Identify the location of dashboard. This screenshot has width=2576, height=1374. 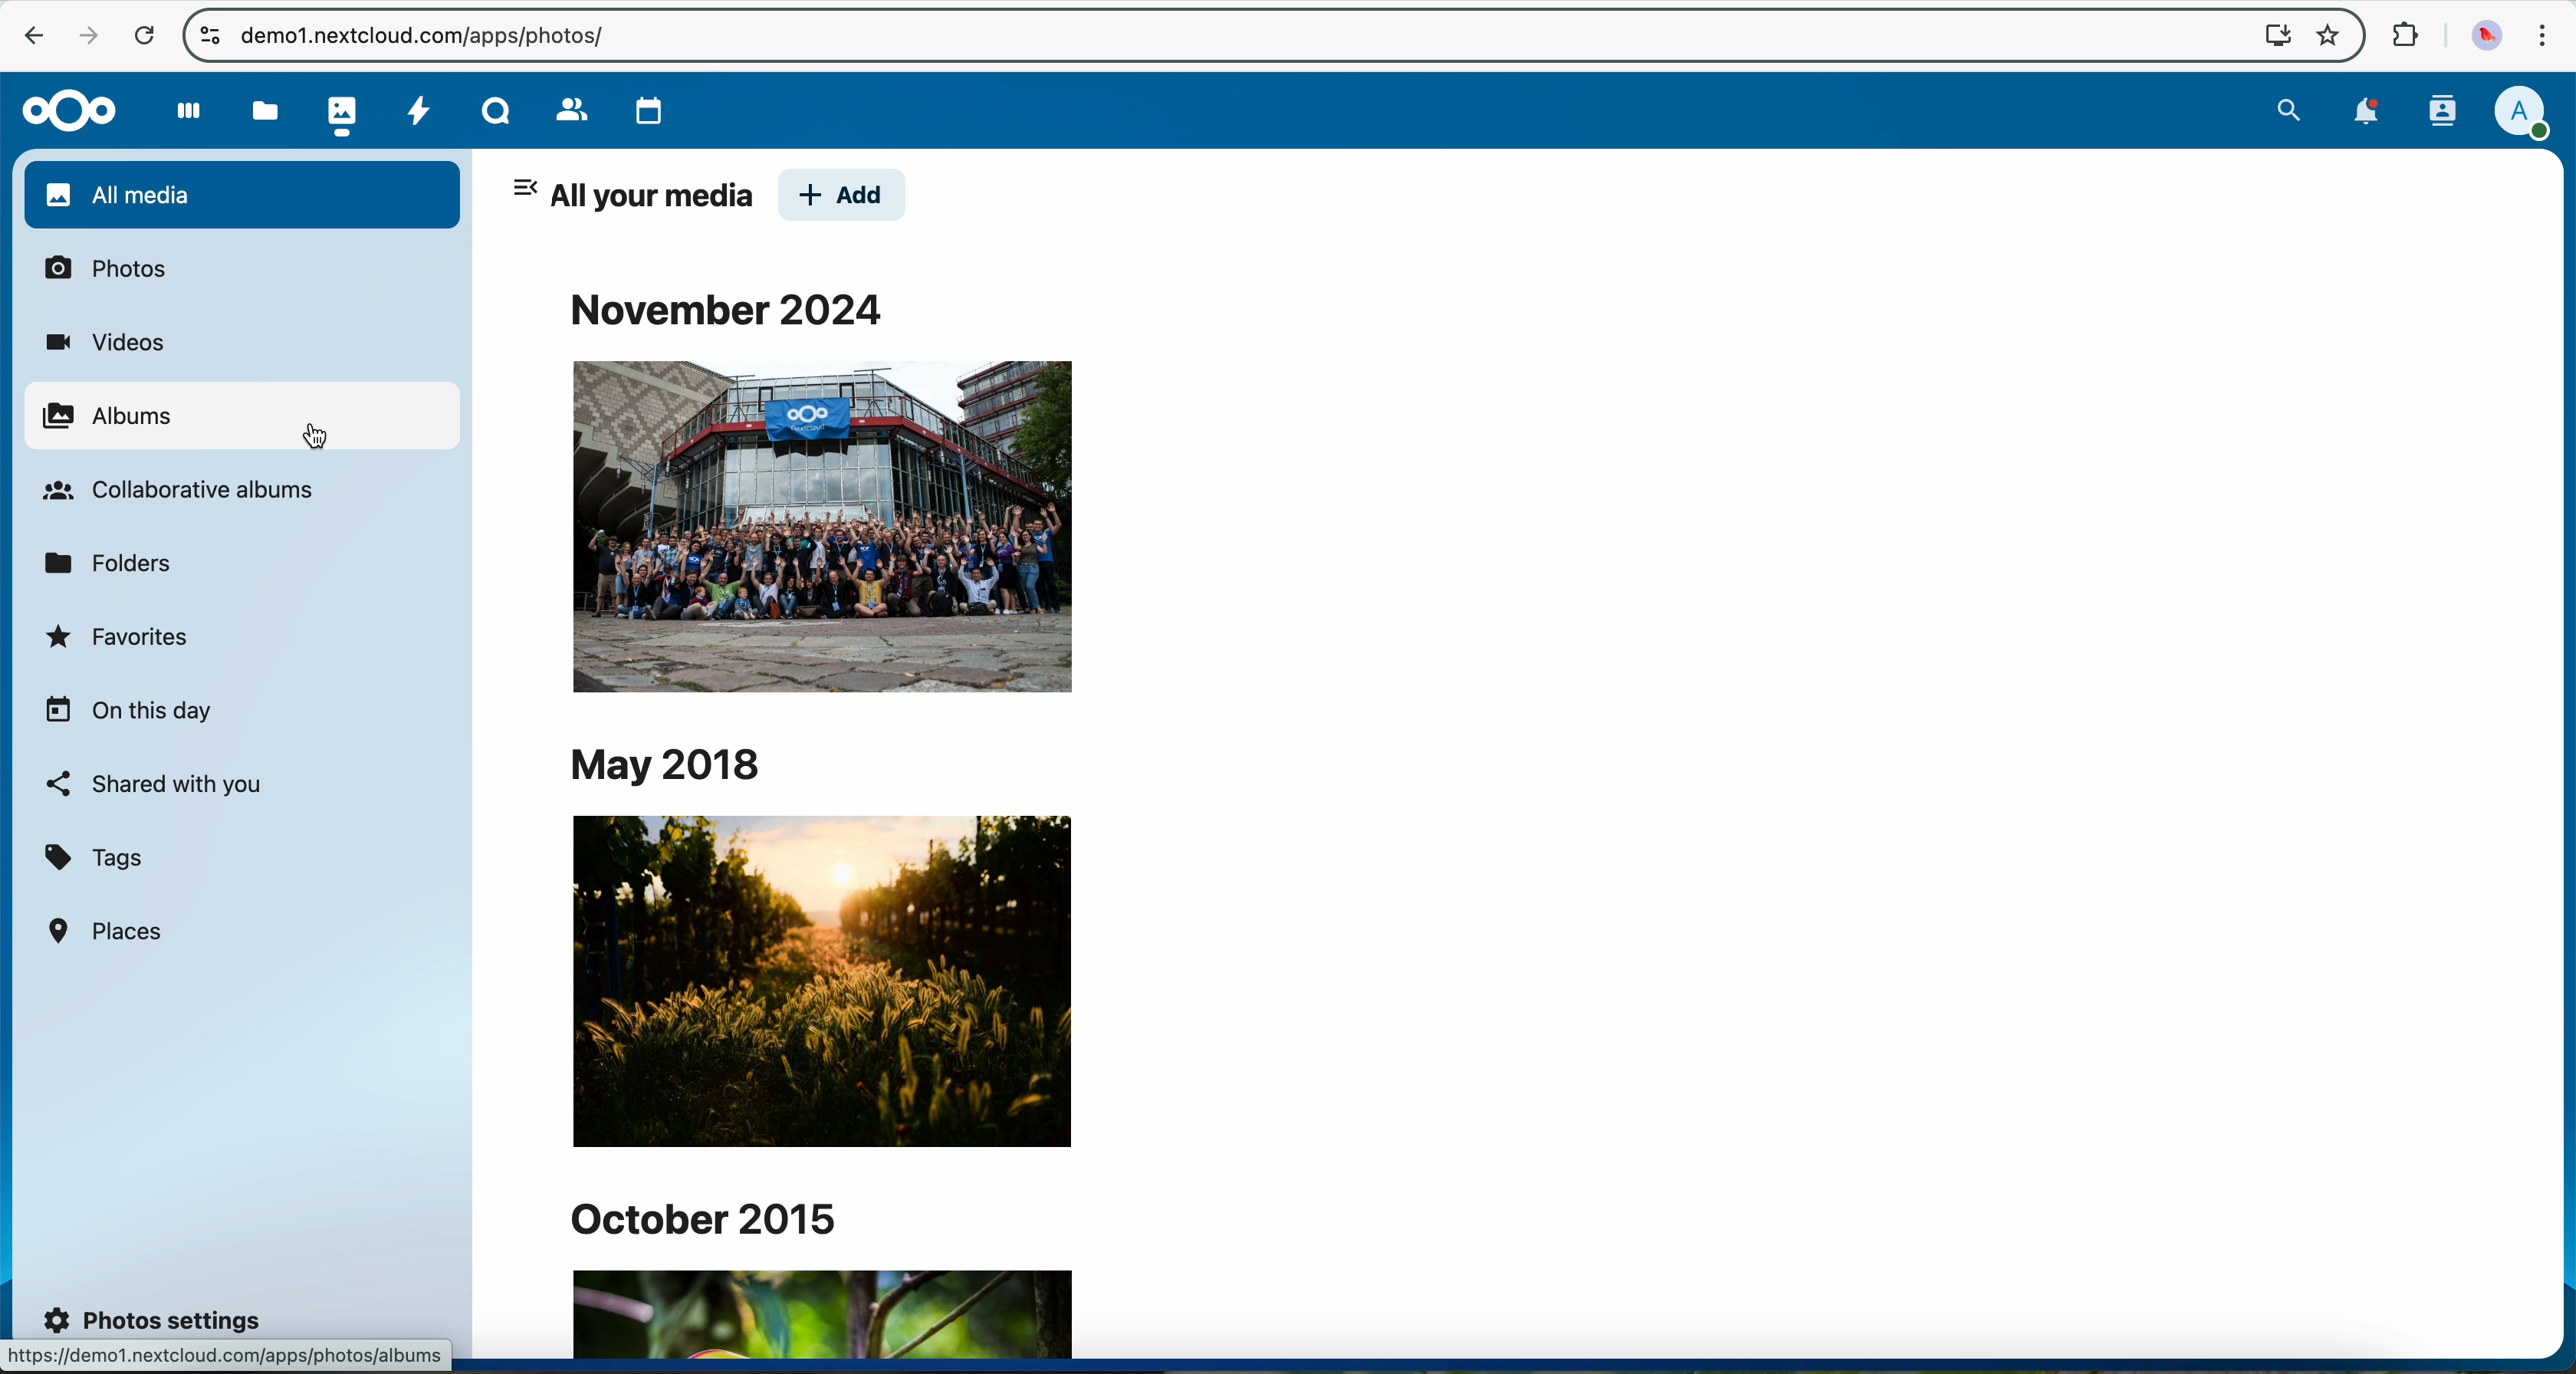
(179, 110).